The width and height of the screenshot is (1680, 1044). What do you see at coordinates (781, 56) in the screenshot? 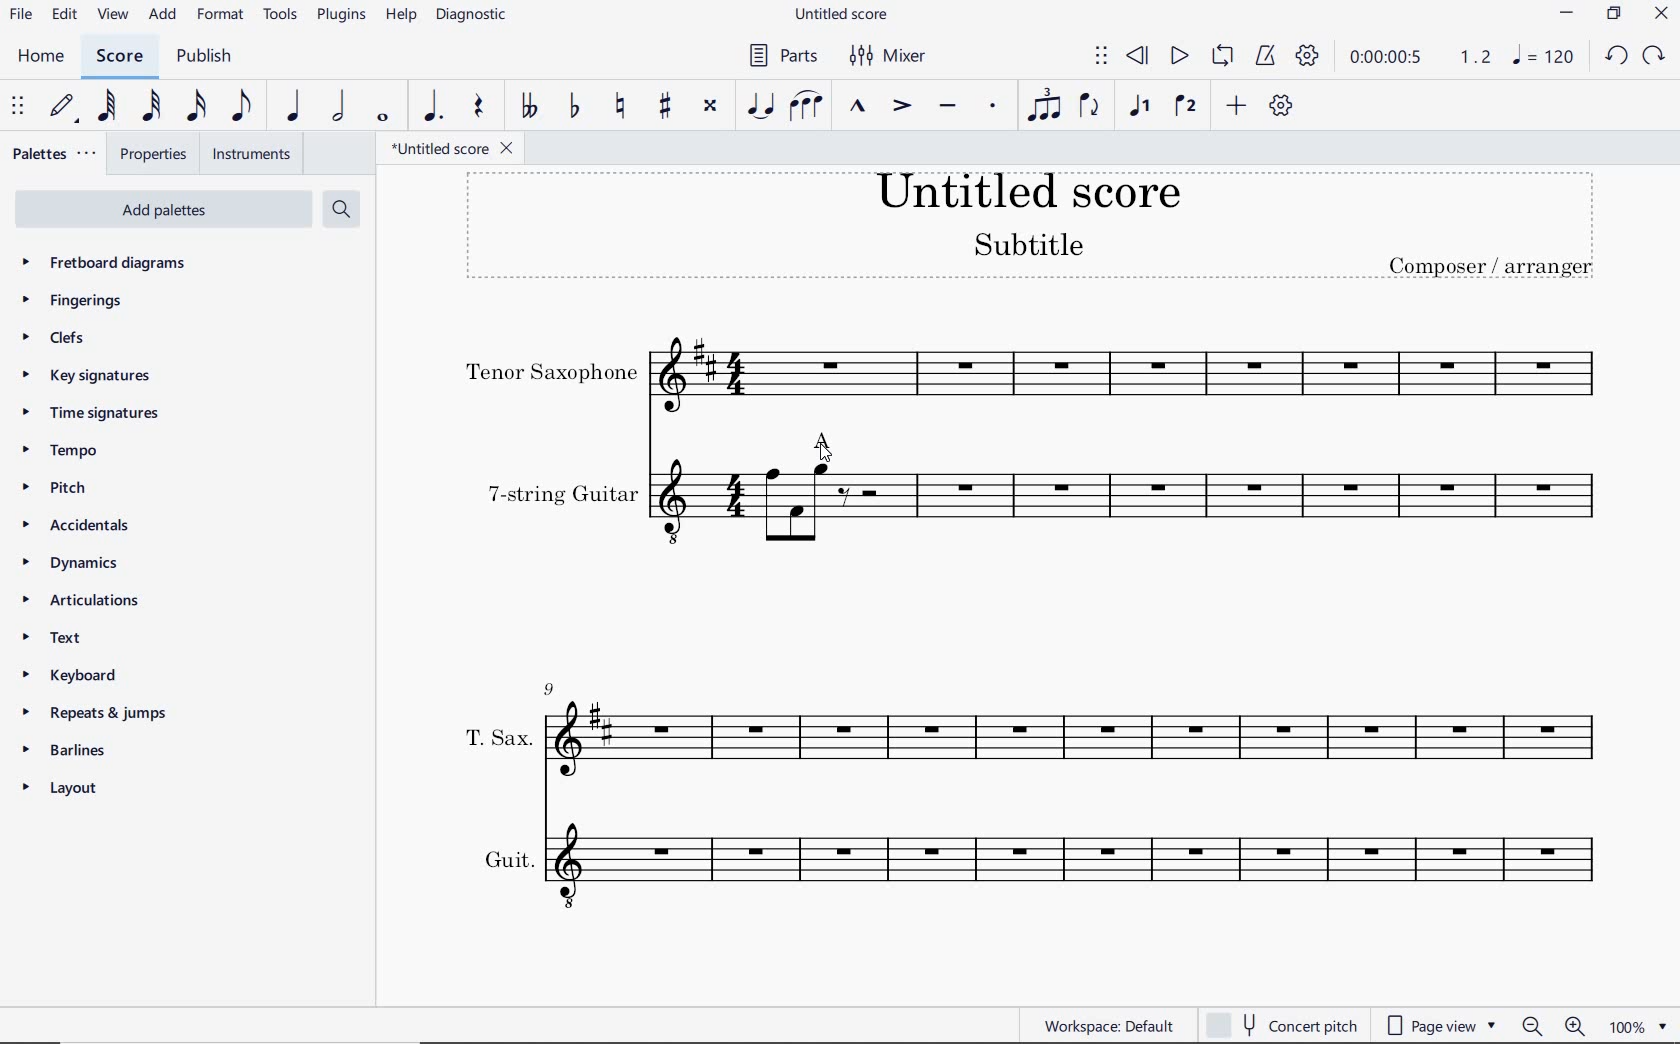
I see `PARTS` at bounding box center [781, 56].